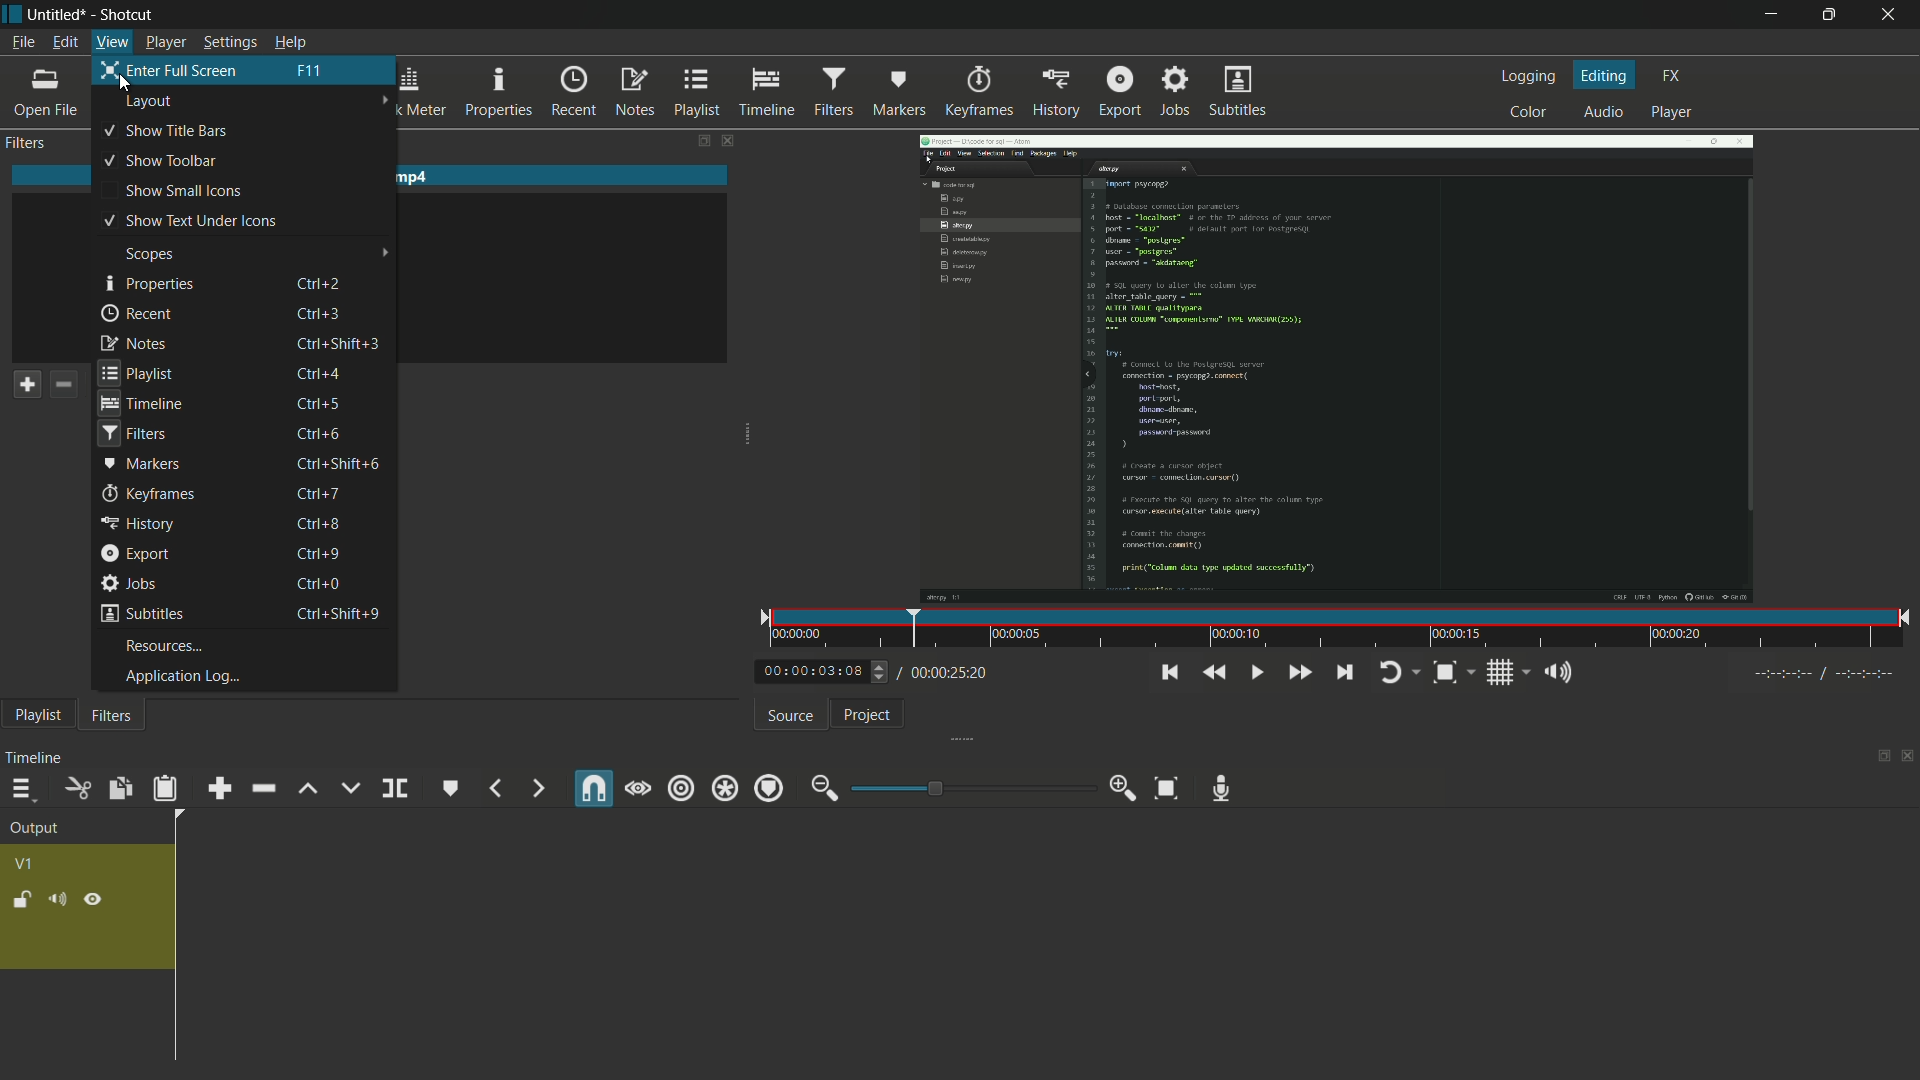 Image resolution: width=1920 pixels, height=1080 pixels. I want to click on peak meter, so click(409, 94).